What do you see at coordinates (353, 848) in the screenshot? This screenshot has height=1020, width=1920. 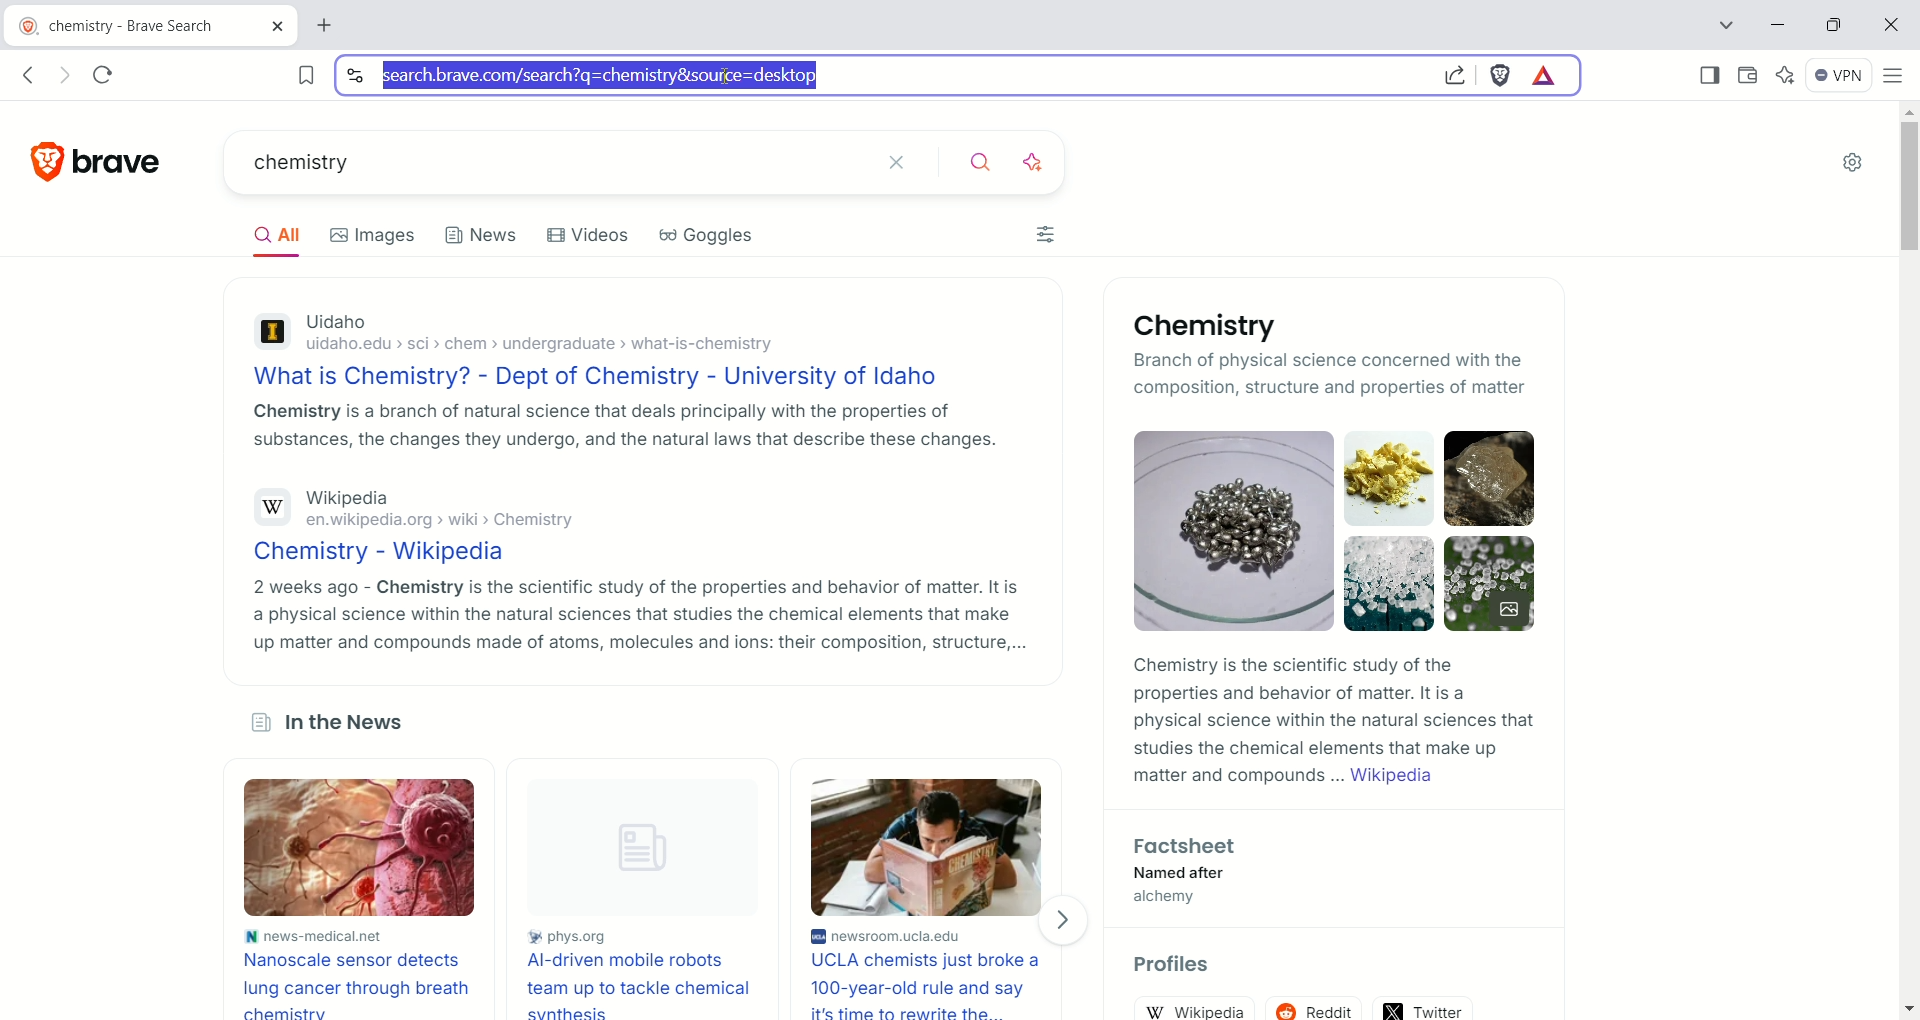 I see `Image relating to lung cancer` at bounding box center [353, 848].